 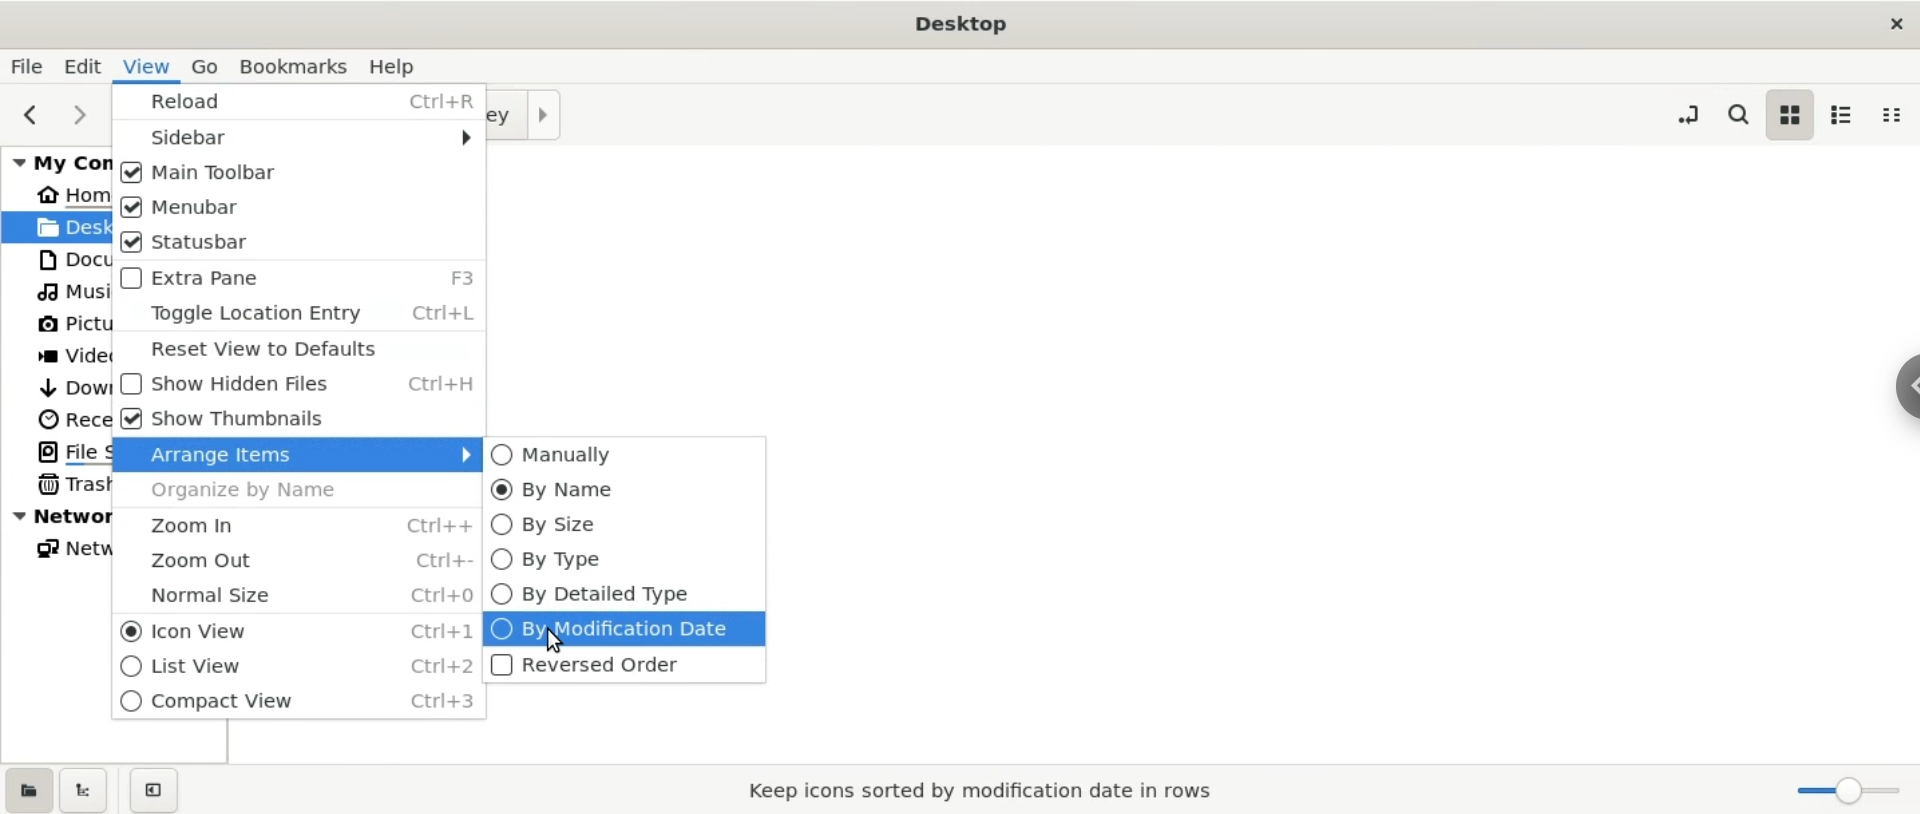 I want to click on zoom out, so click(x=300, y=562).